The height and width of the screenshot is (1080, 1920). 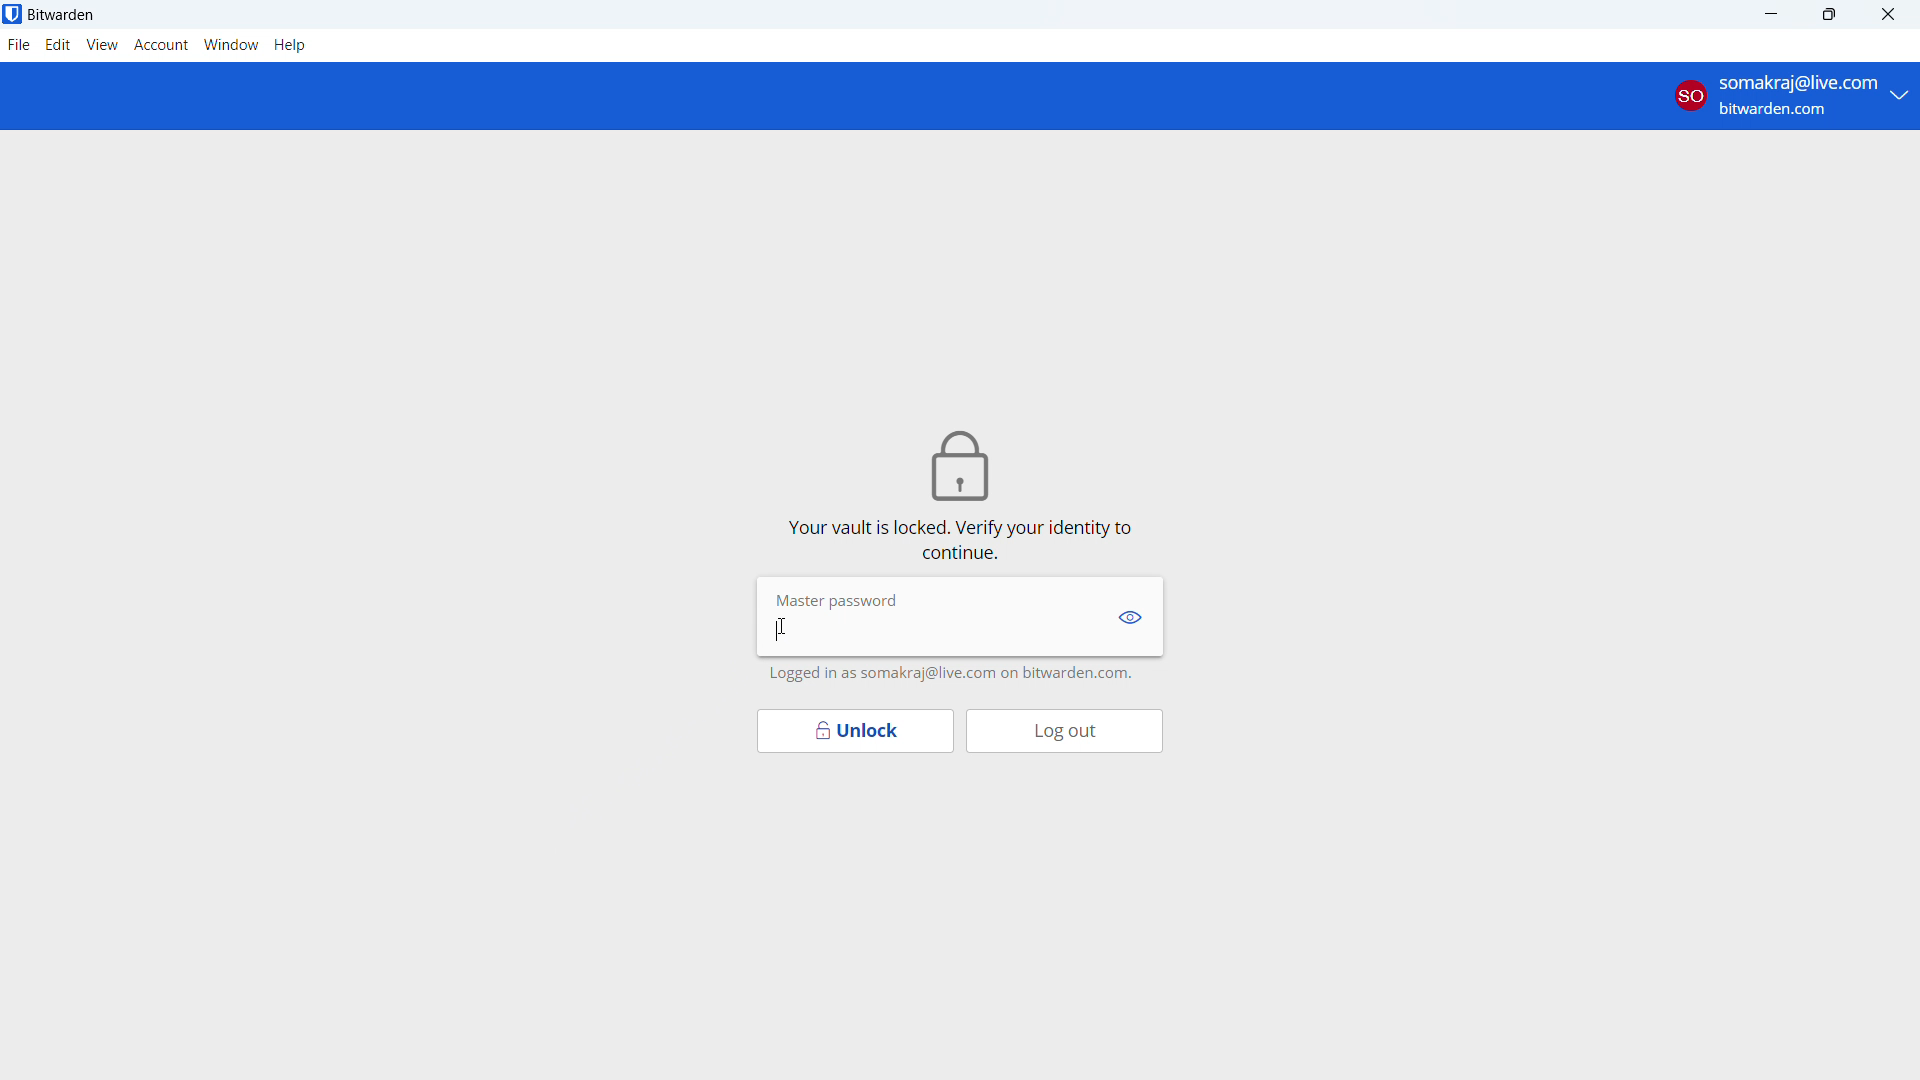 What do you see at coordinates (1064, 731) in the screenshot?
I see `log out` at bounding box center [1064, 731].